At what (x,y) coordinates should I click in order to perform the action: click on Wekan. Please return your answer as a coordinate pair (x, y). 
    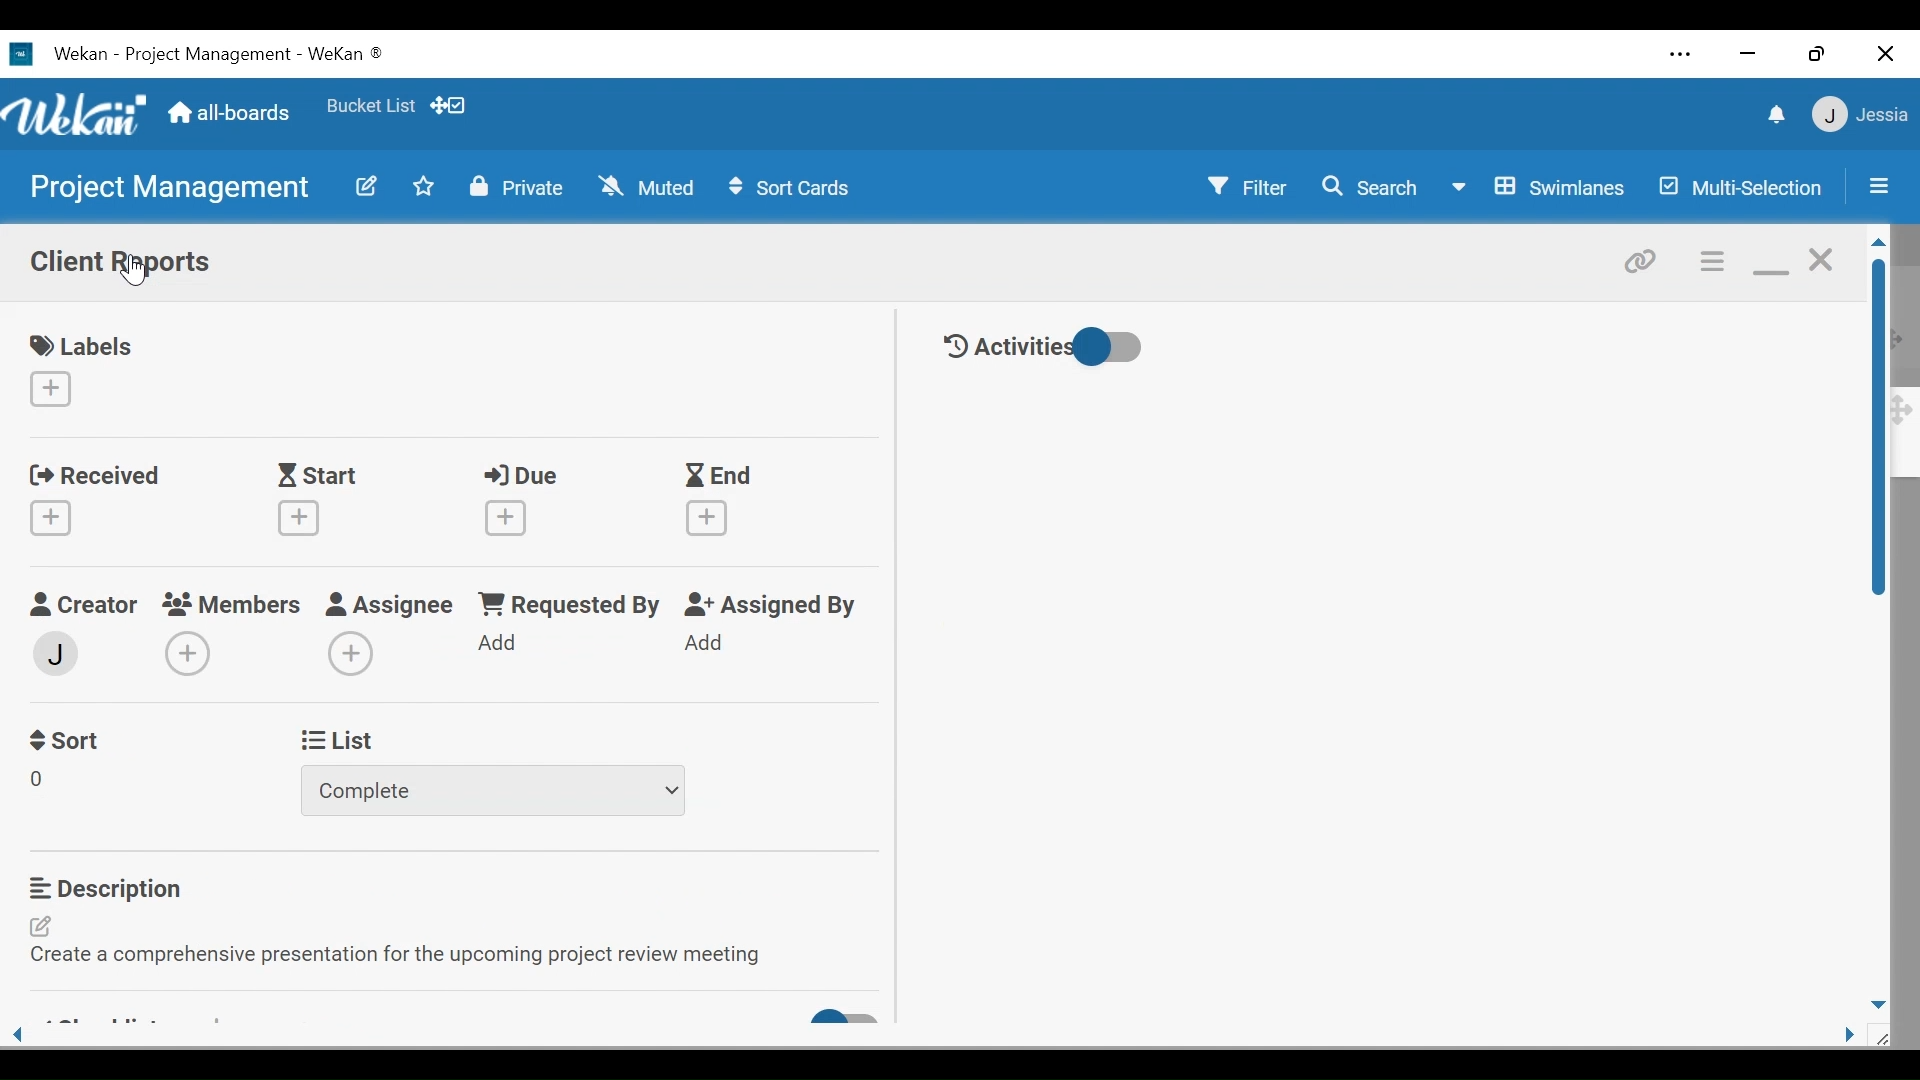
    Looking at the image, I should click on (346, 56).